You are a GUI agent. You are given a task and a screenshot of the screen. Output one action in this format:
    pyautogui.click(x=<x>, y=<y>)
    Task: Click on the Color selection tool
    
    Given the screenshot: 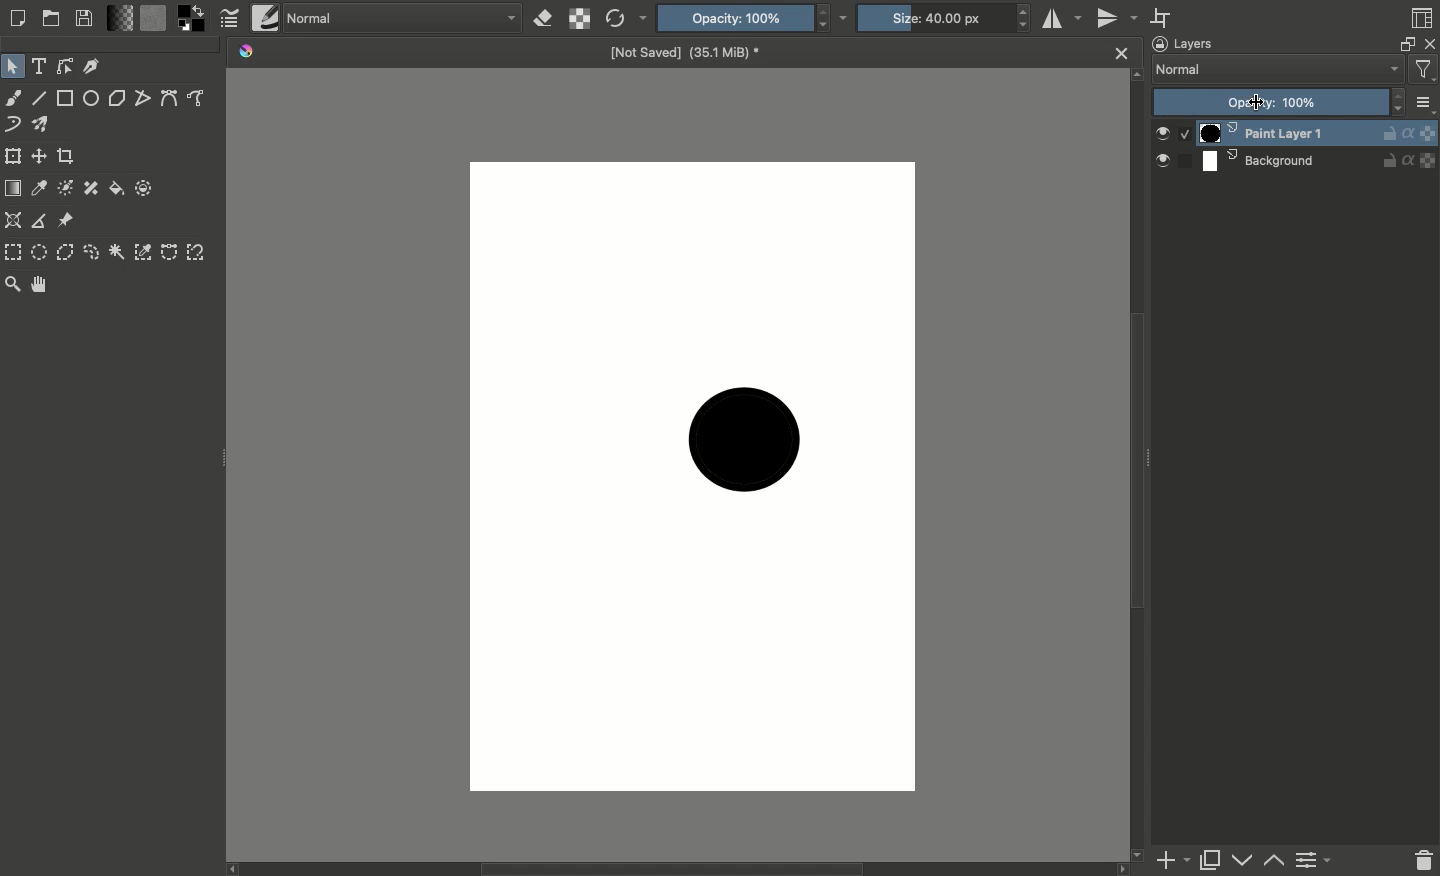 What is the action you would take?
    pyautogui.click(x=144, y=254)
    